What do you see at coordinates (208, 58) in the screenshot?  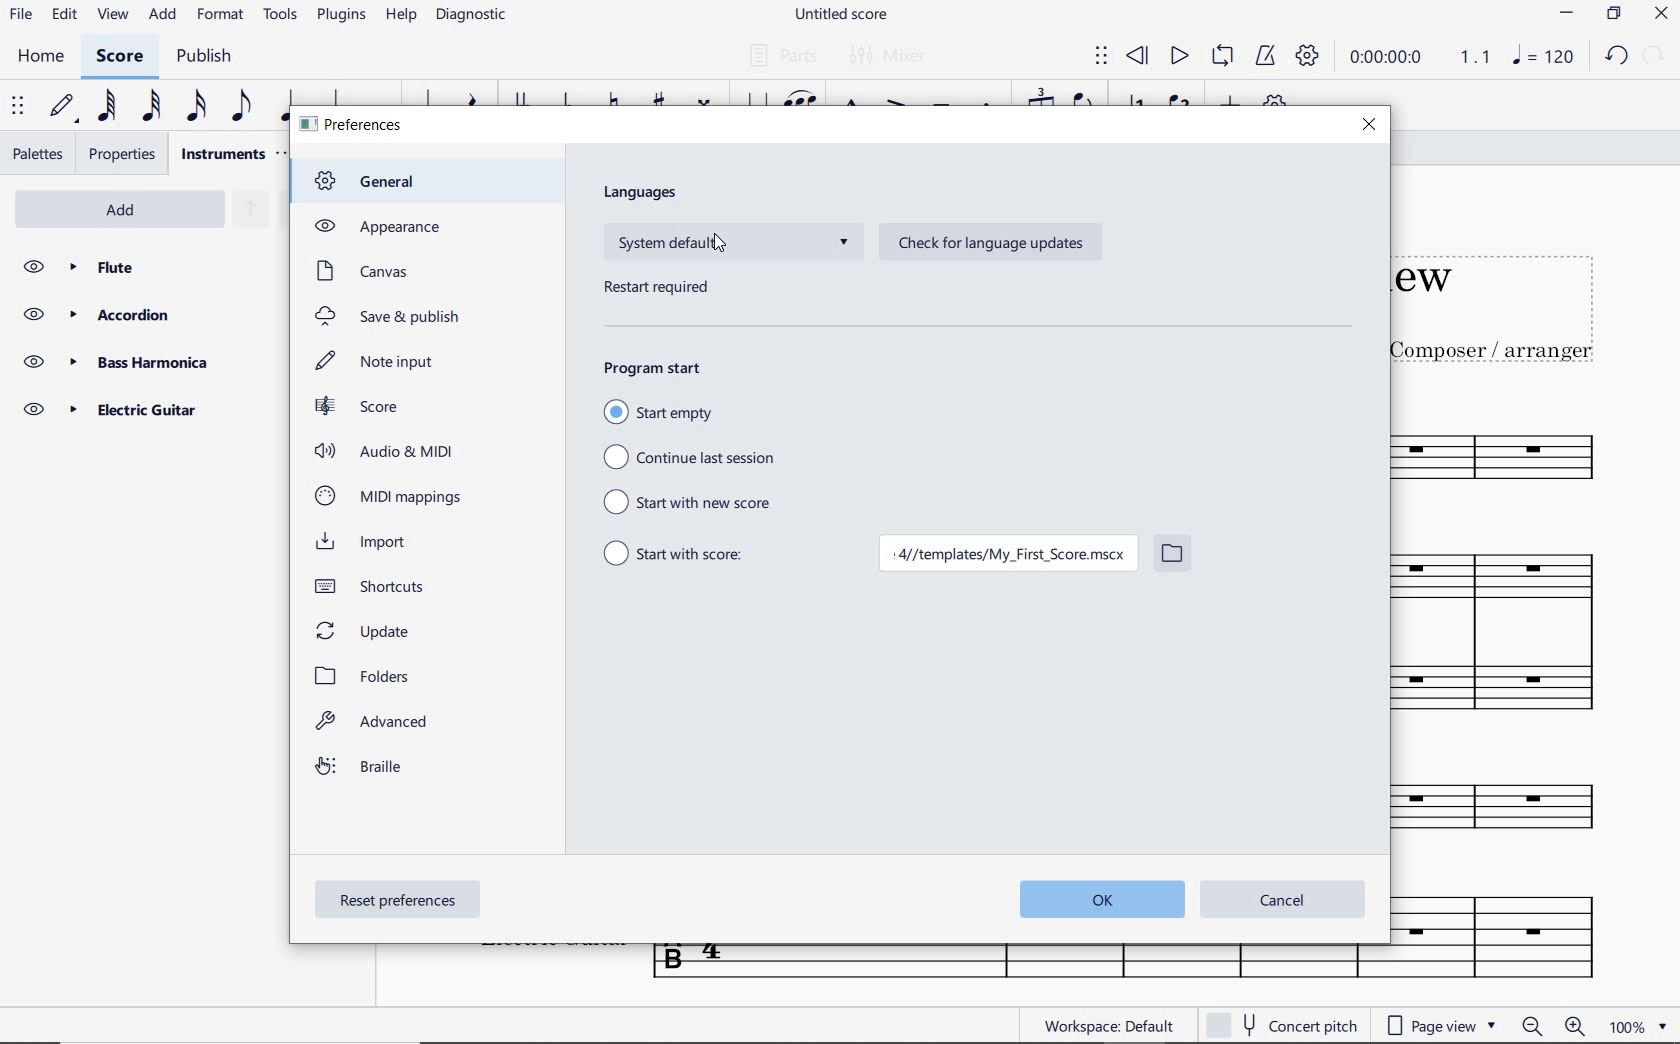 I see `publish` at bounding box center [208, 58].